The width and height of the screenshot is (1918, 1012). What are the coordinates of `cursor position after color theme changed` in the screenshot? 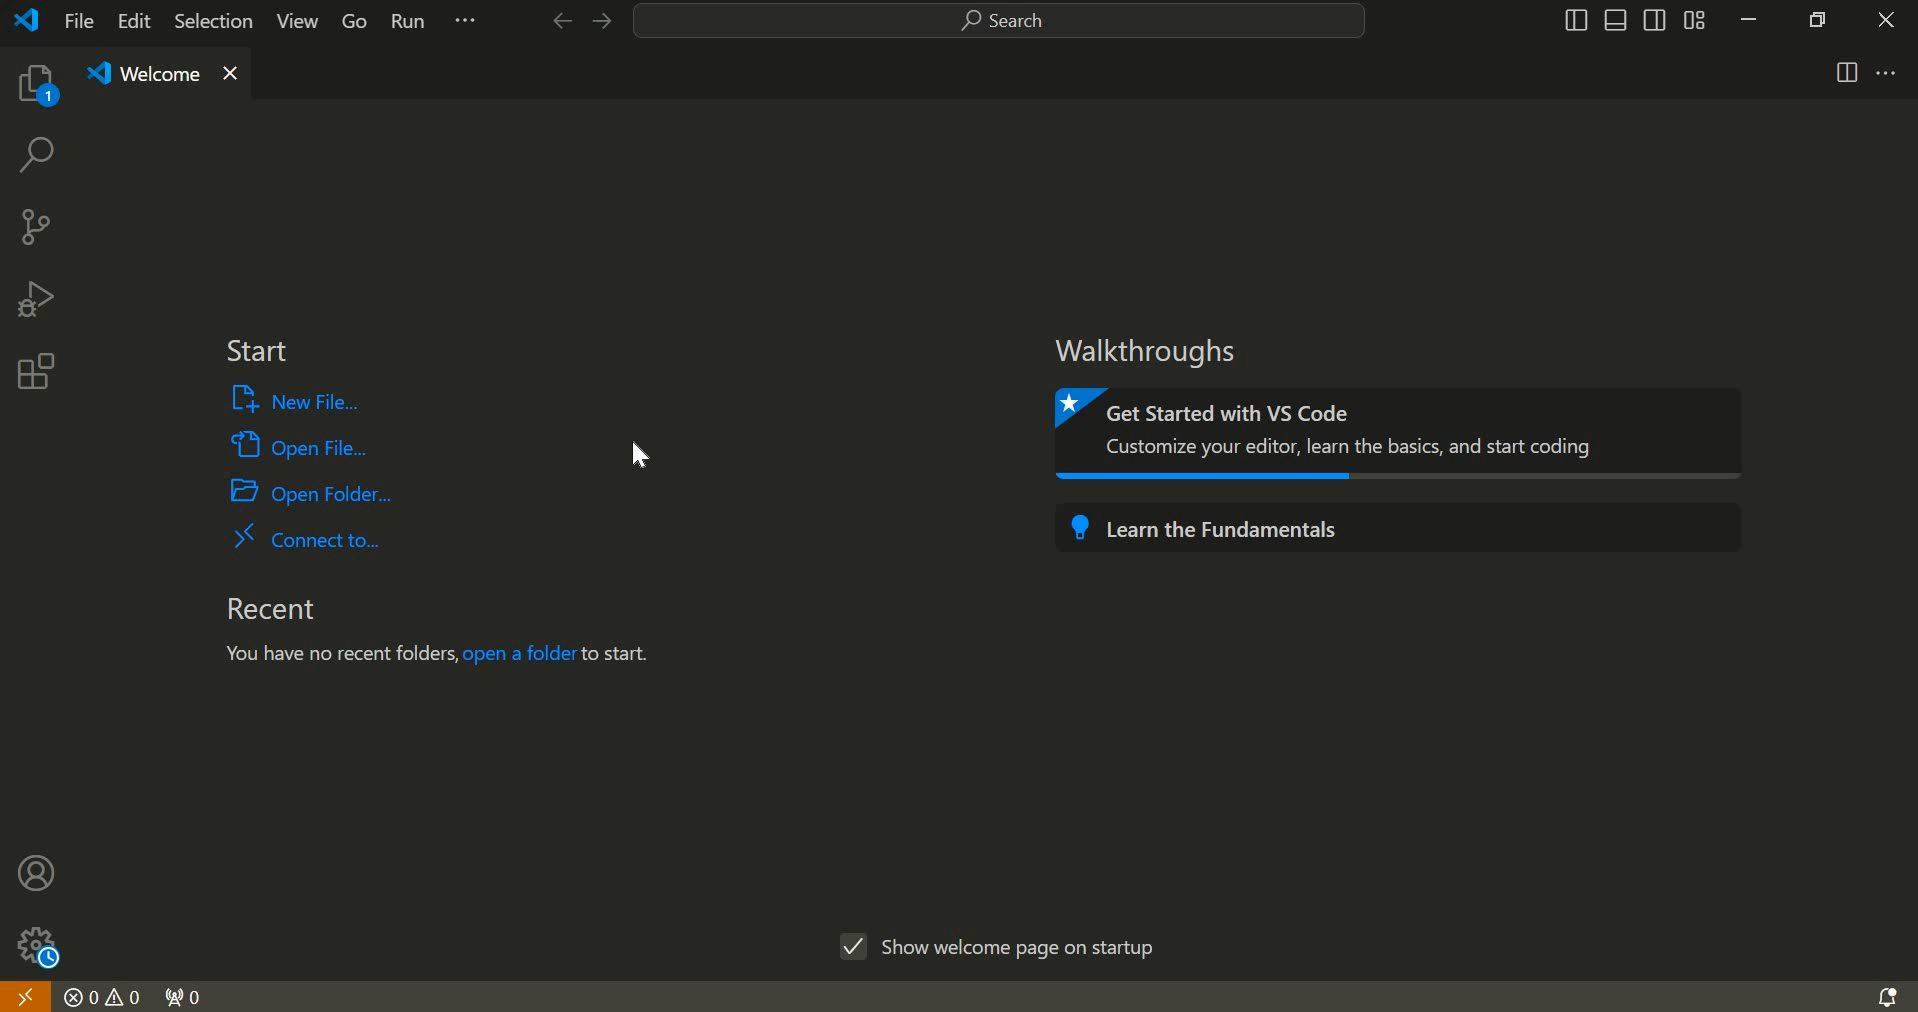 It's located at (641, 459).